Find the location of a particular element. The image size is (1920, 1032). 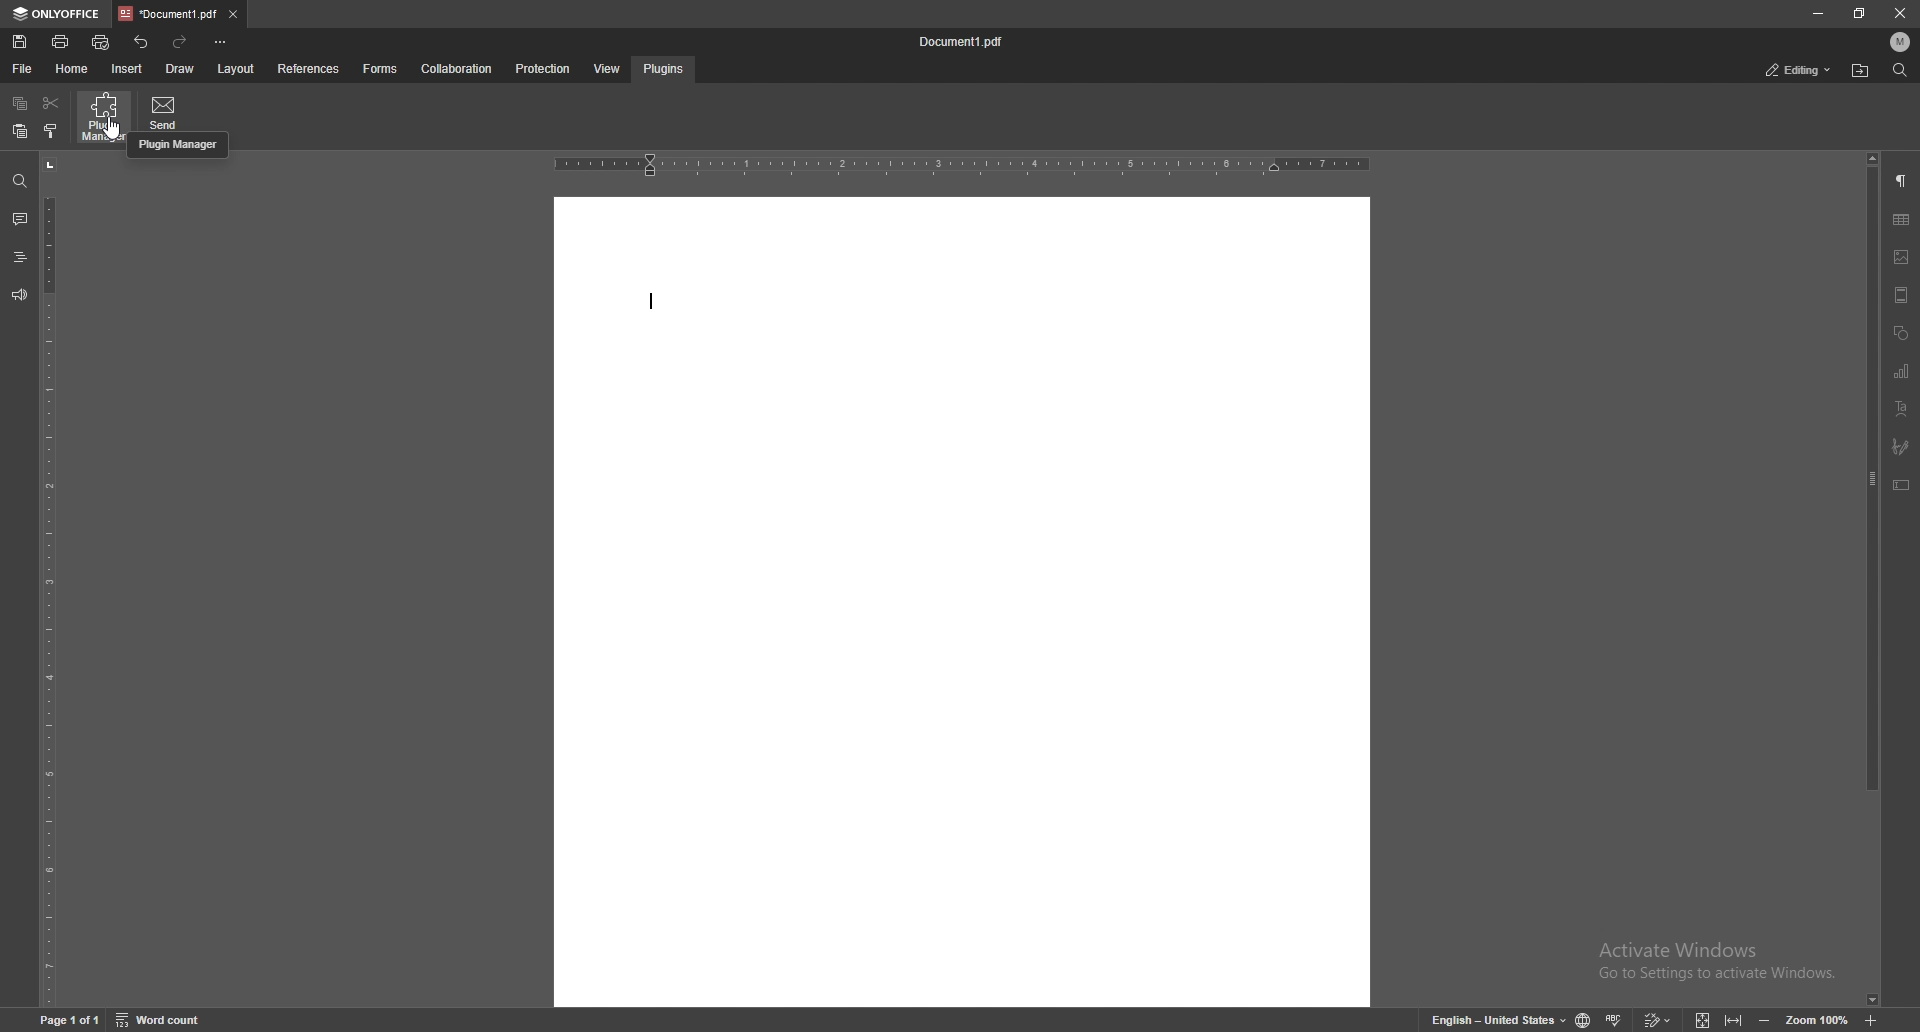

text art is located at coordinates (1903, 408).